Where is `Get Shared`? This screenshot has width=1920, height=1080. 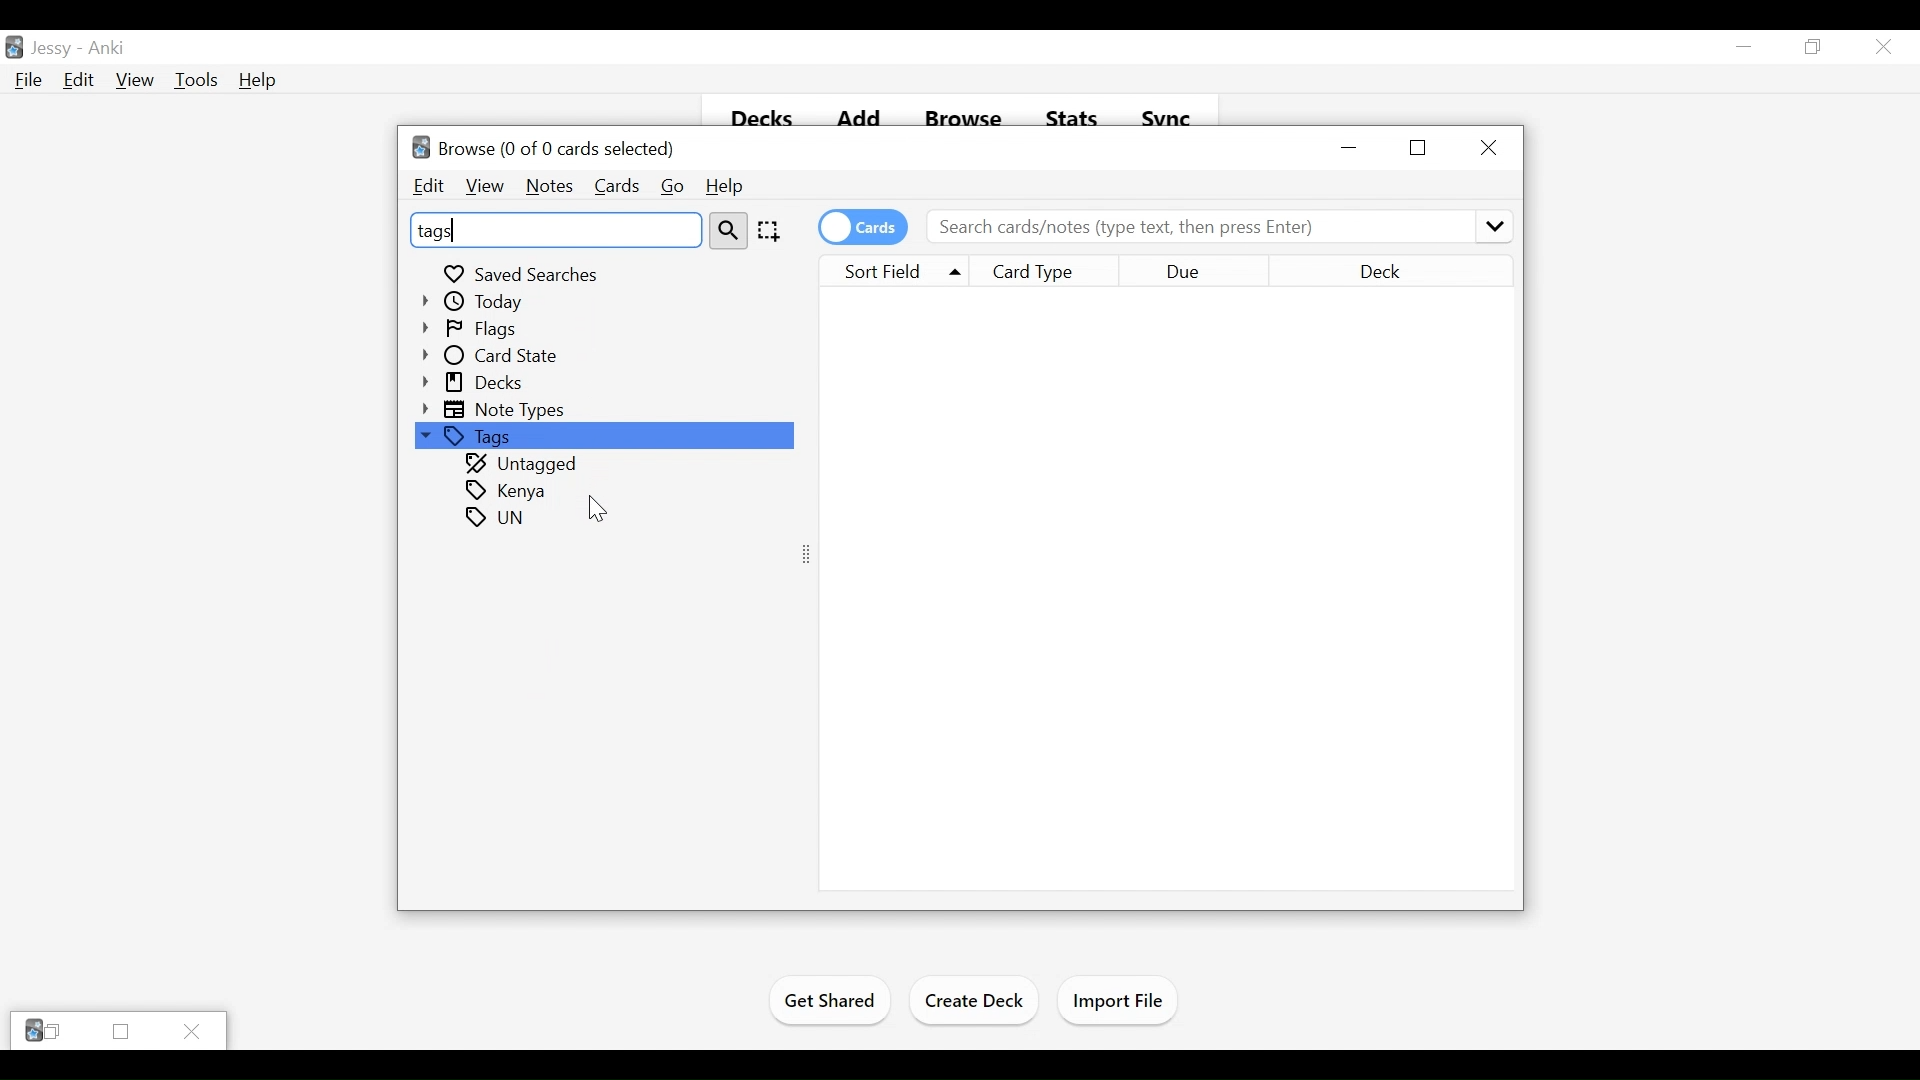
Get Shared is located at coordinates (830, 1004).